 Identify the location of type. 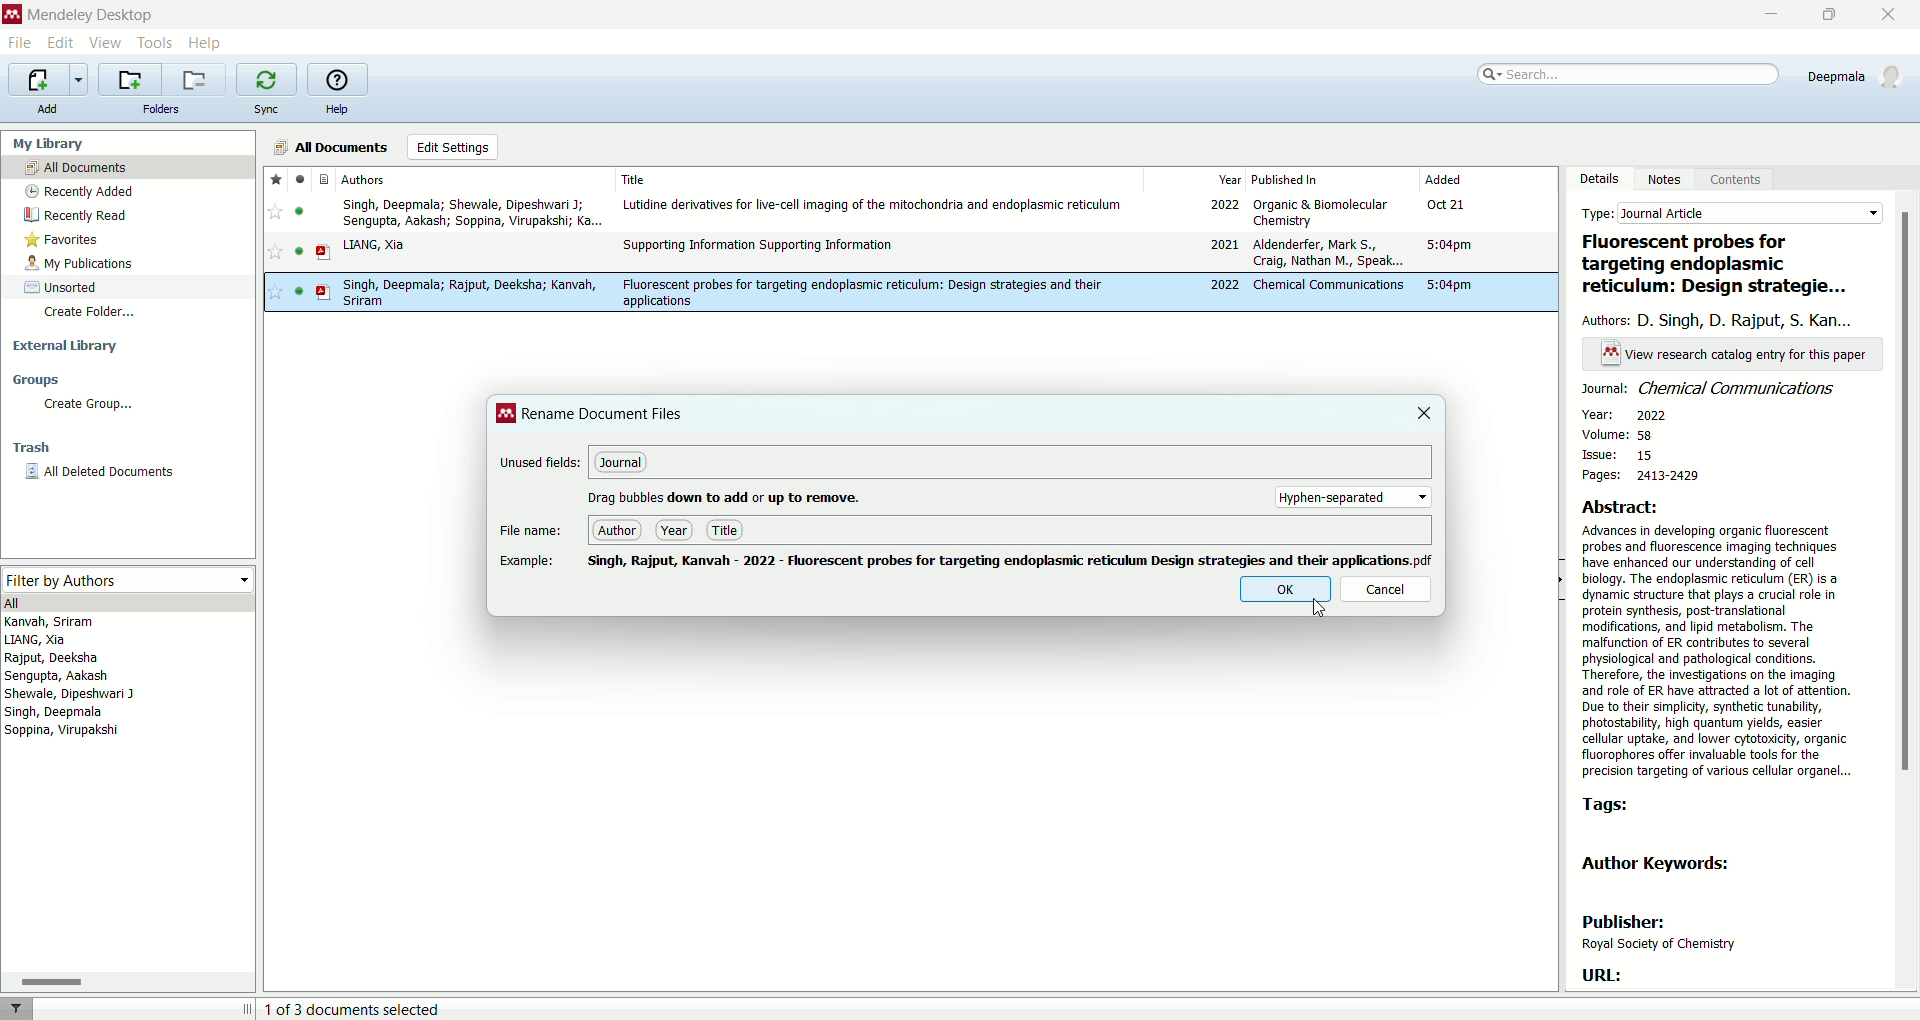
(1733, 214).